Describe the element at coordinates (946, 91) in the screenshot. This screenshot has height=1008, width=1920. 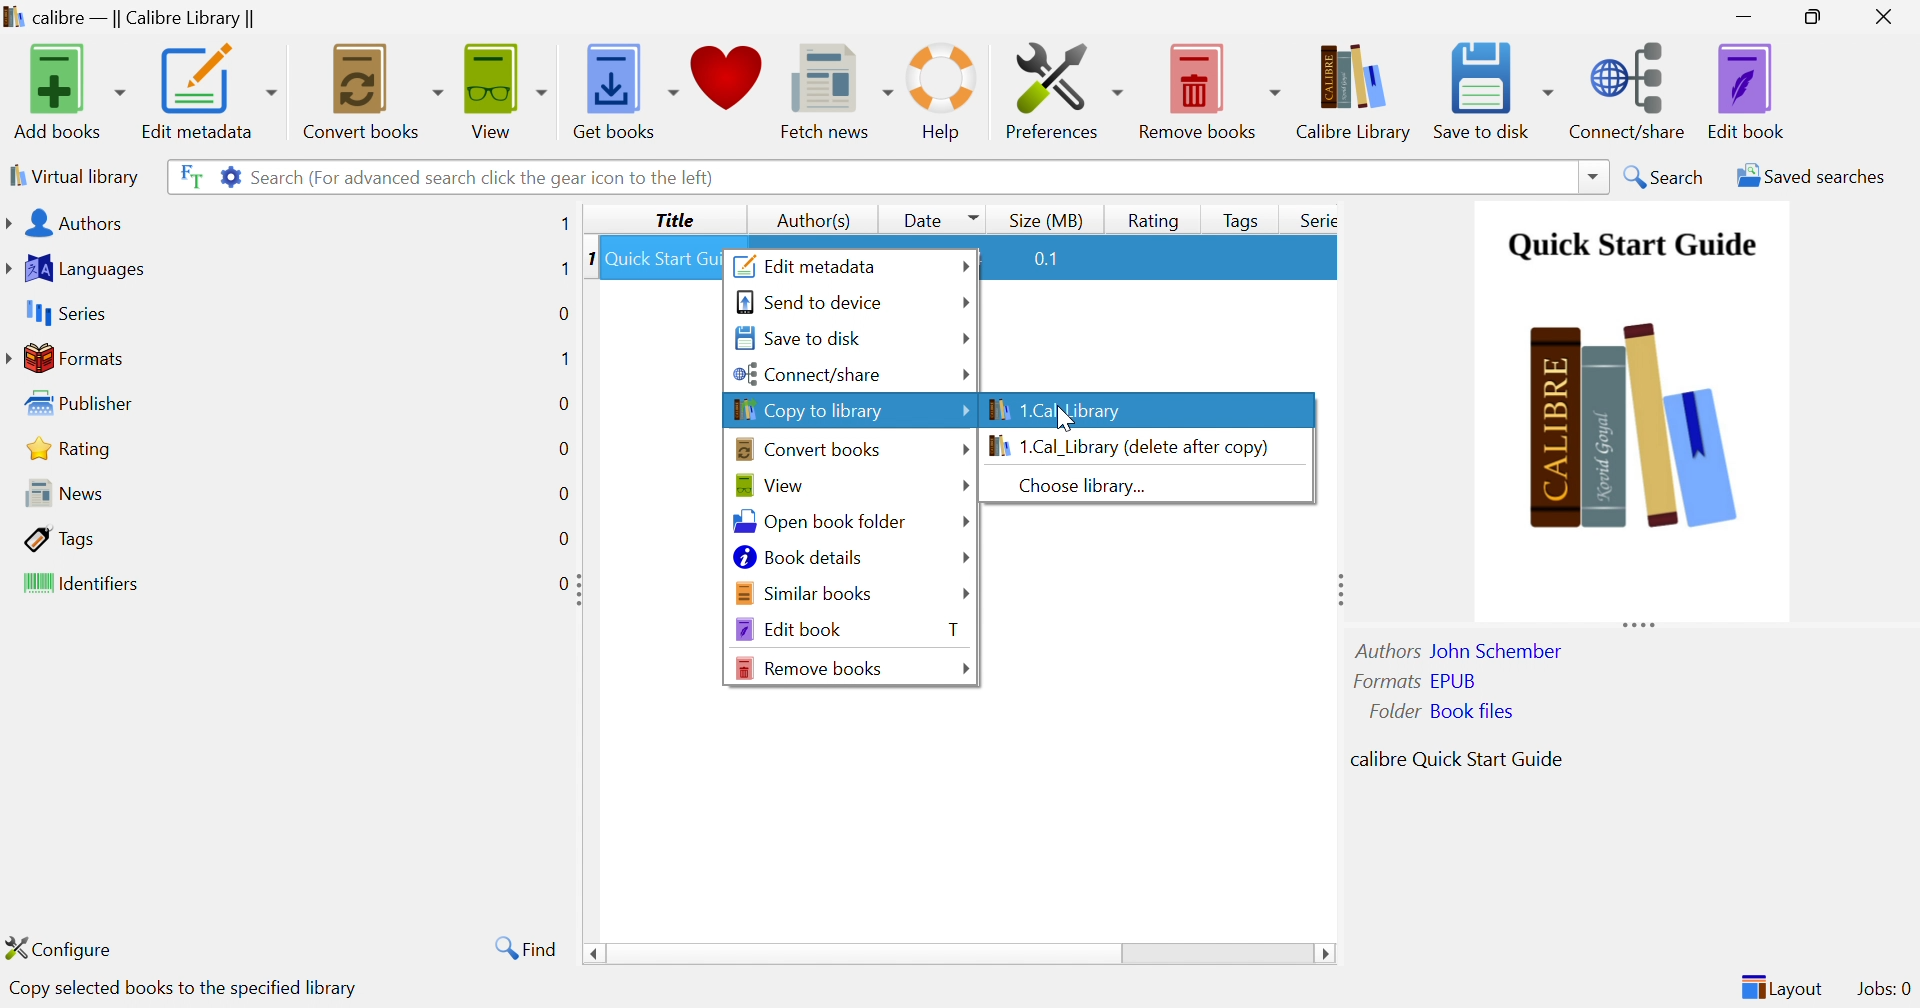
I see `Help` at that location.